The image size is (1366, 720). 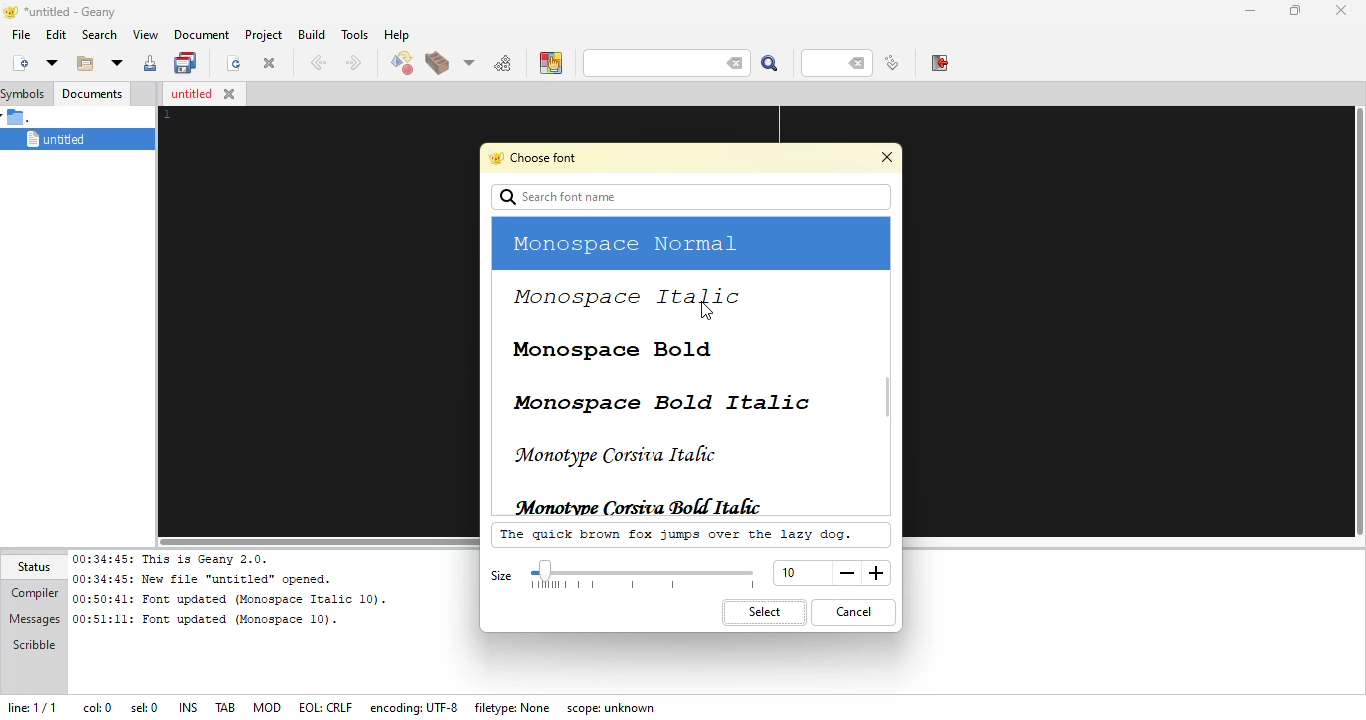 I want to click on documents, so click(x=91, y=92).